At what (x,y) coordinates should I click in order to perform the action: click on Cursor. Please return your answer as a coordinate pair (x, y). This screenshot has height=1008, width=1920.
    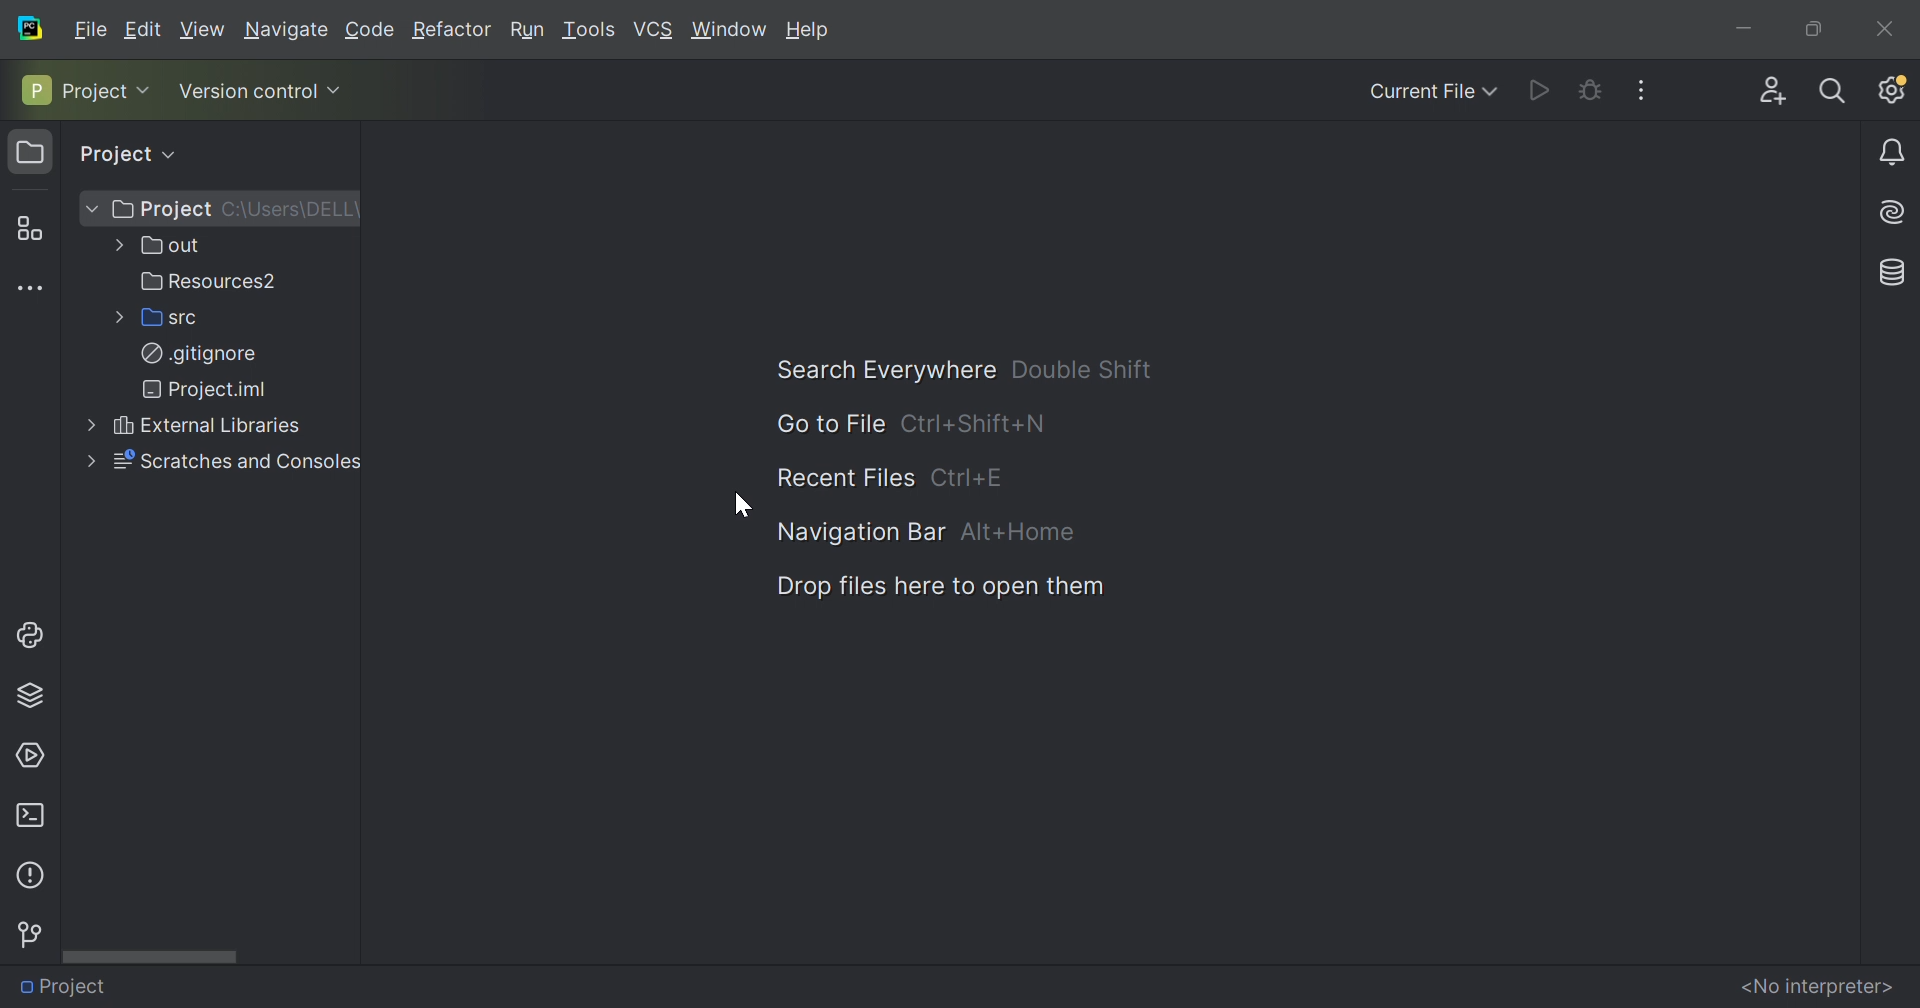
    Looking at the image, I should click on (739, 506).